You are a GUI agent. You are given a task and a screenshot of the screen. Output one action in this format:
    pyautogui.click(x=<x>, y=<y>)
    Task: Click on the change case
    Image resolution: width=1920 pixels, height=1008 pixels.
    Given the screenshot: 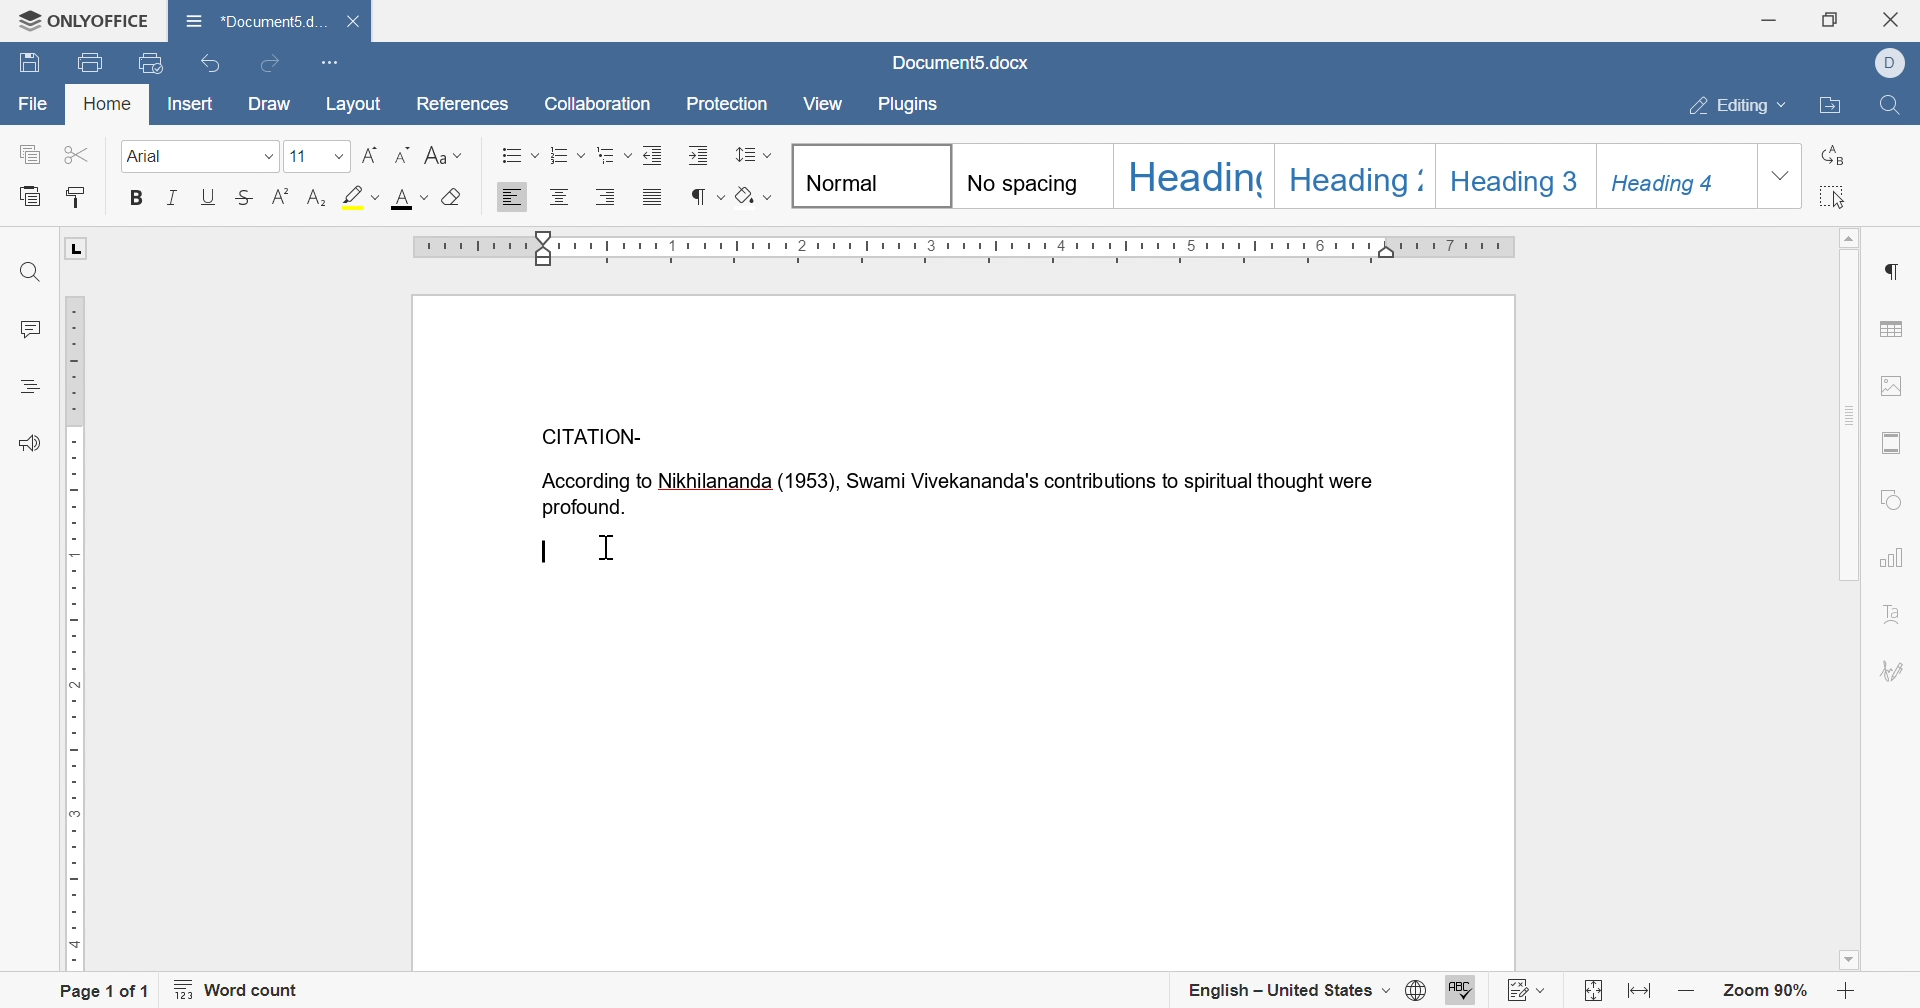 What is the action you would take?
    pyautogui.click(x=446, y=155)
    